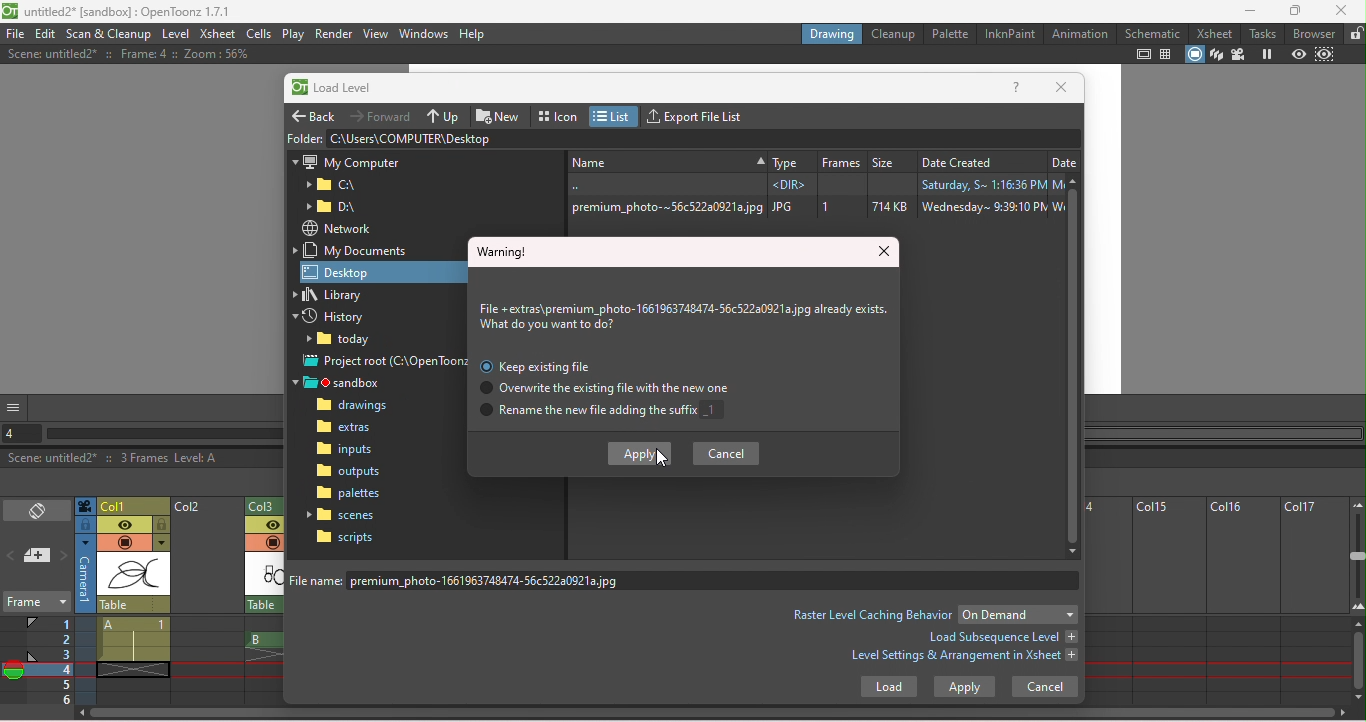  Describe the element at coordinates (1144, 54) in the screenshot. I see `Safe area` at that location.